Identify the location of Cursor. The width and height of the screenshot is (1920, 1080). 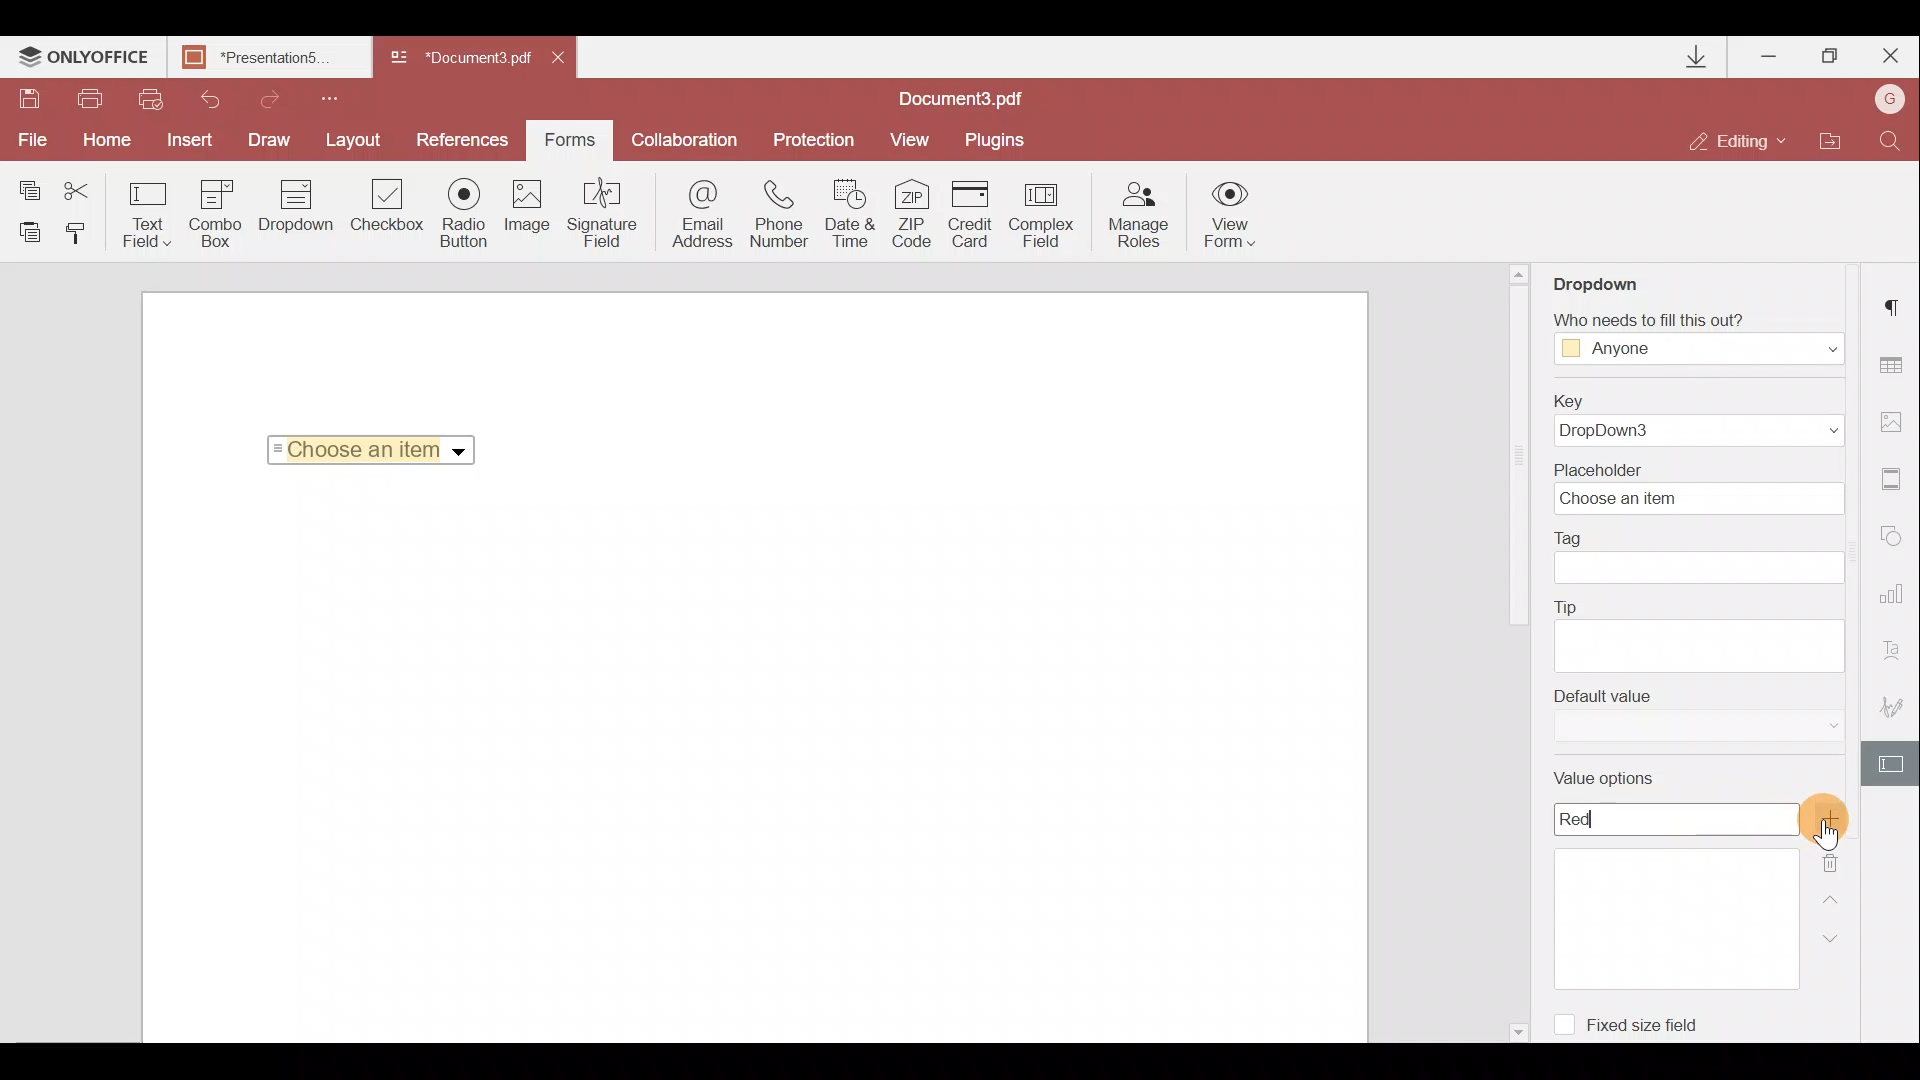
(1825, 836).